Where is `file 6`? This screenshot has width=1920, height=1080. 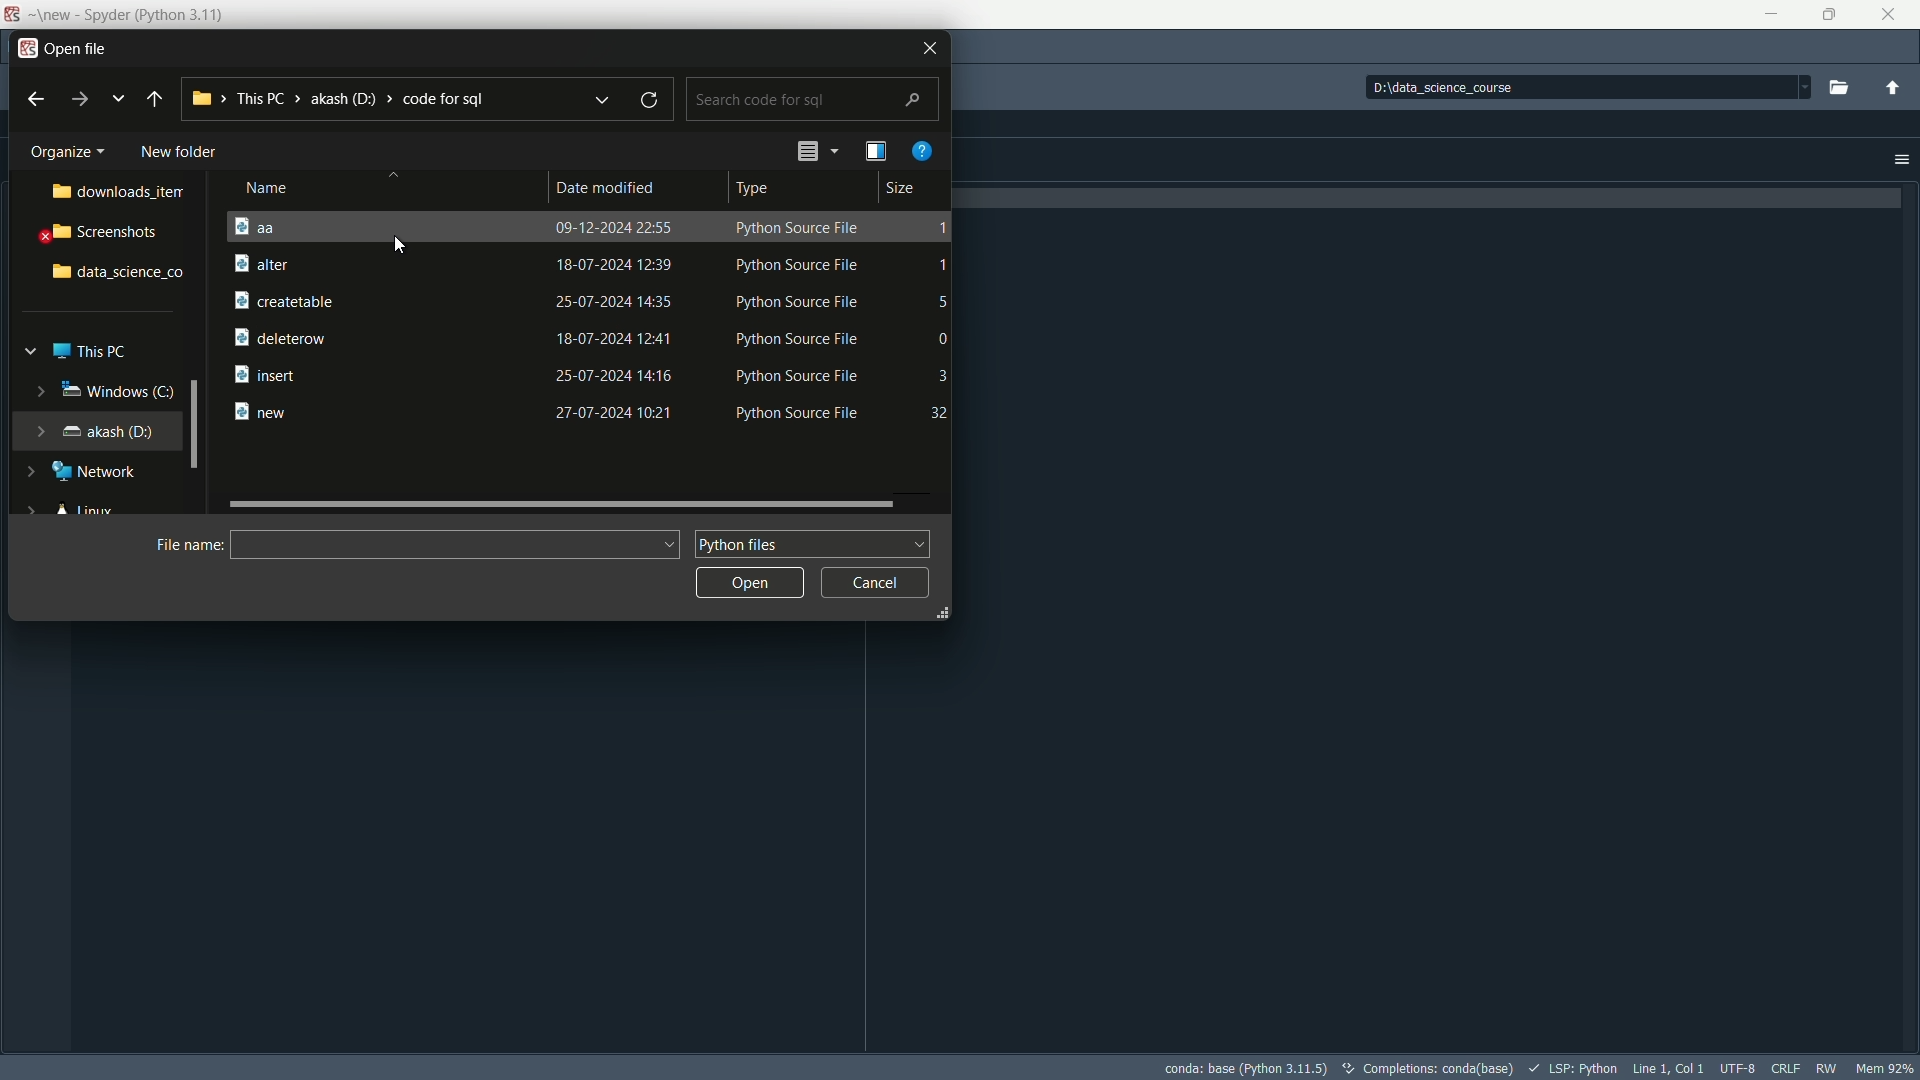
file 6 is located at coordinates (583, 414).